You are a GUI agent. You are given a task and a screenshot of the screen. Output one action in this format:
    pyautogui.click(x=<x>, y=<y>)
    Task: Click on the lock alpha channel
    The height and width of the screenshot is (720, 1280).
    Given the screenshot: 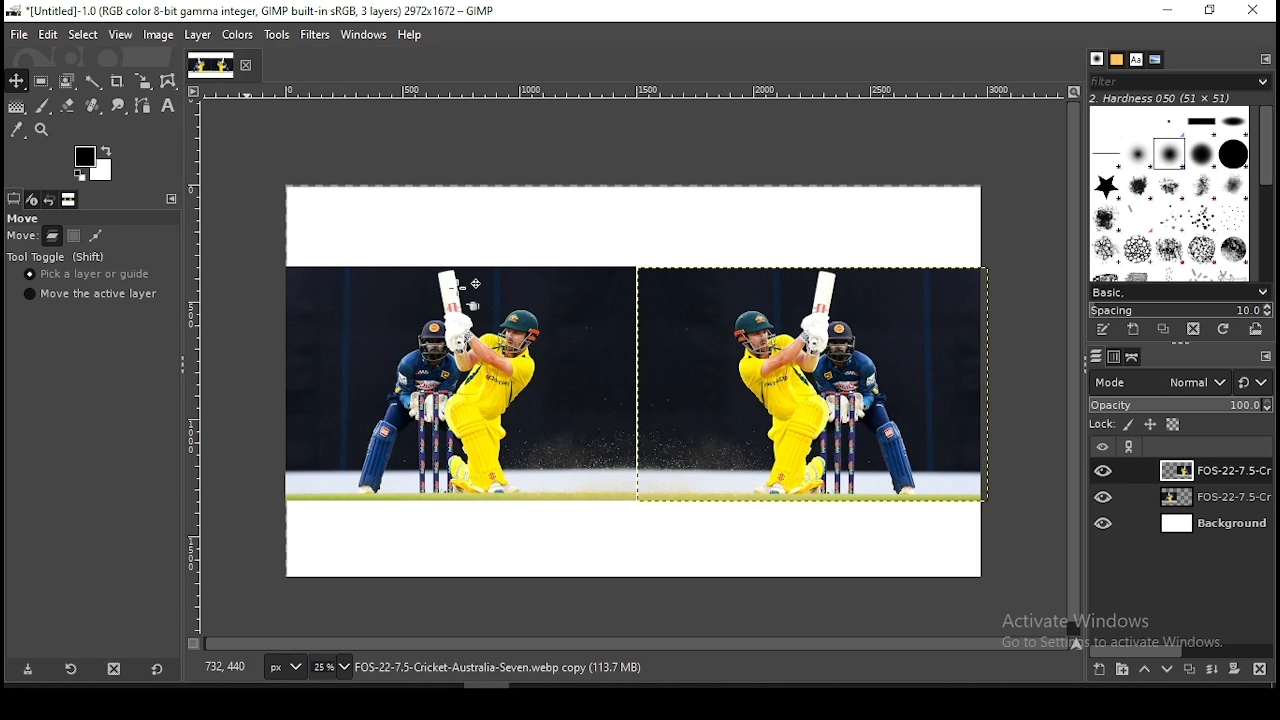 What is the action you would take?
    pyautogui.click(x=1172, y=425)
    